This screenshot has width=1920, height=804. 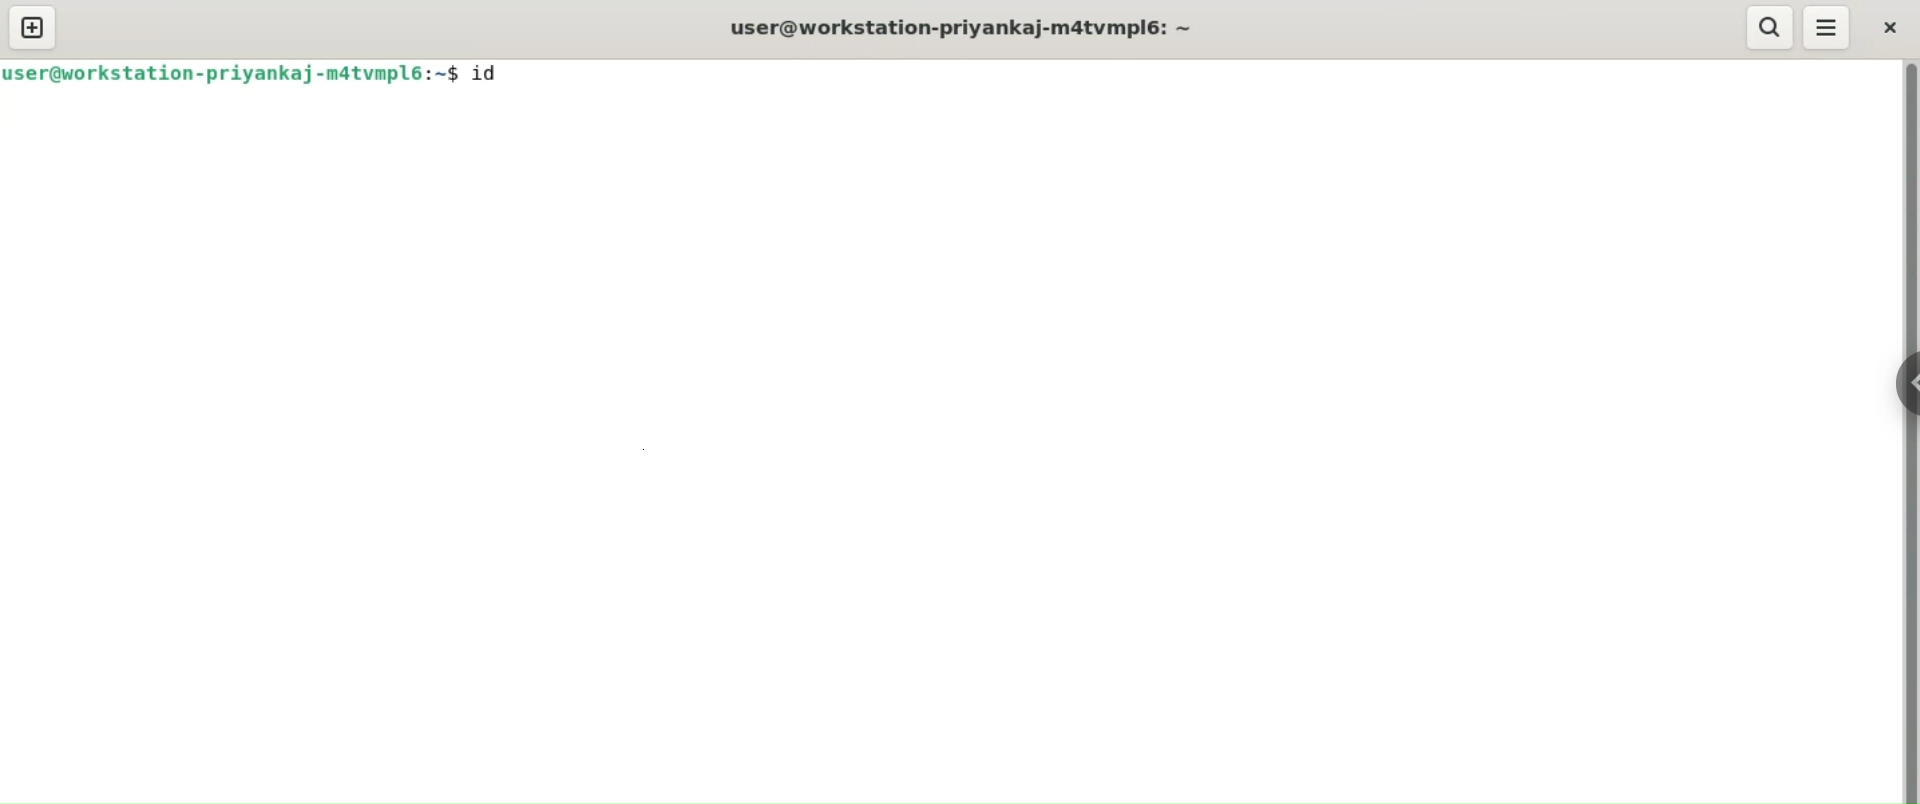 What do you see at coordinates (966, 30) in the screenshot?
I see `terminal title: user@workstation-priyankaj-m4tvmpl6: ~` at bounding box center [966, 30].